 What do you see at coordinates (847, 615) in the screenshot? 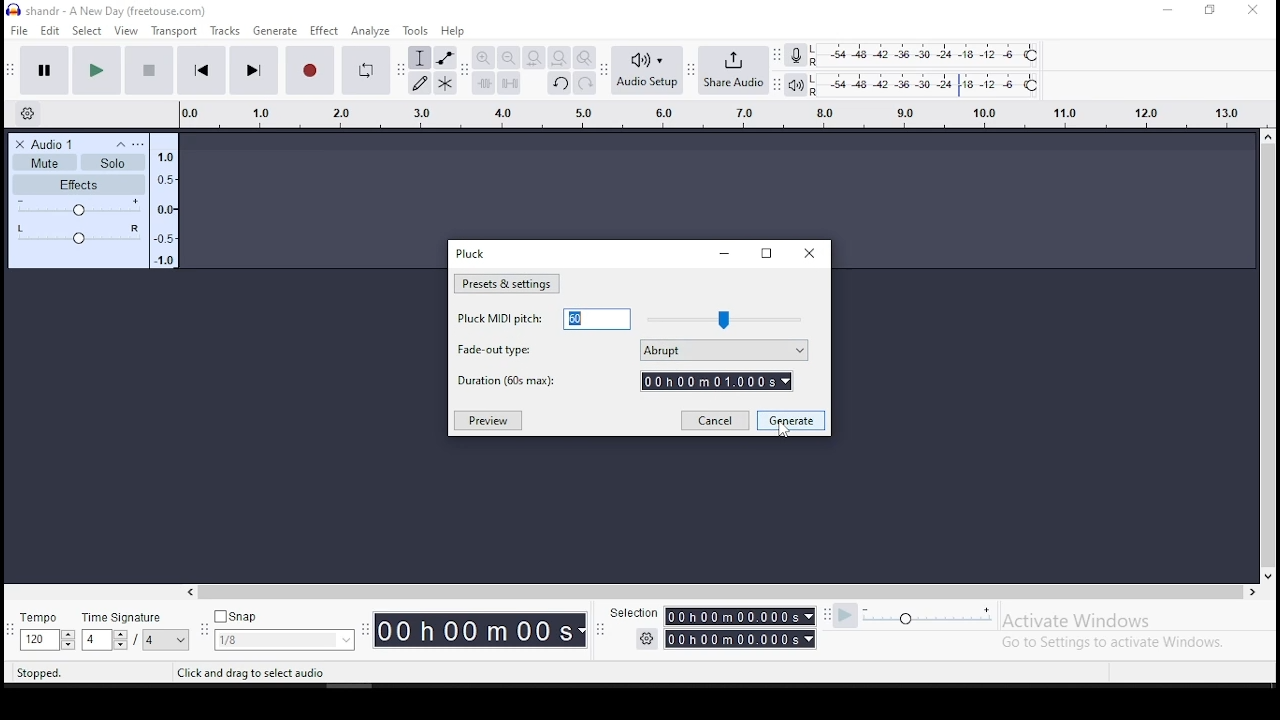
I see `play at speed` at bounding box center [847, 615].